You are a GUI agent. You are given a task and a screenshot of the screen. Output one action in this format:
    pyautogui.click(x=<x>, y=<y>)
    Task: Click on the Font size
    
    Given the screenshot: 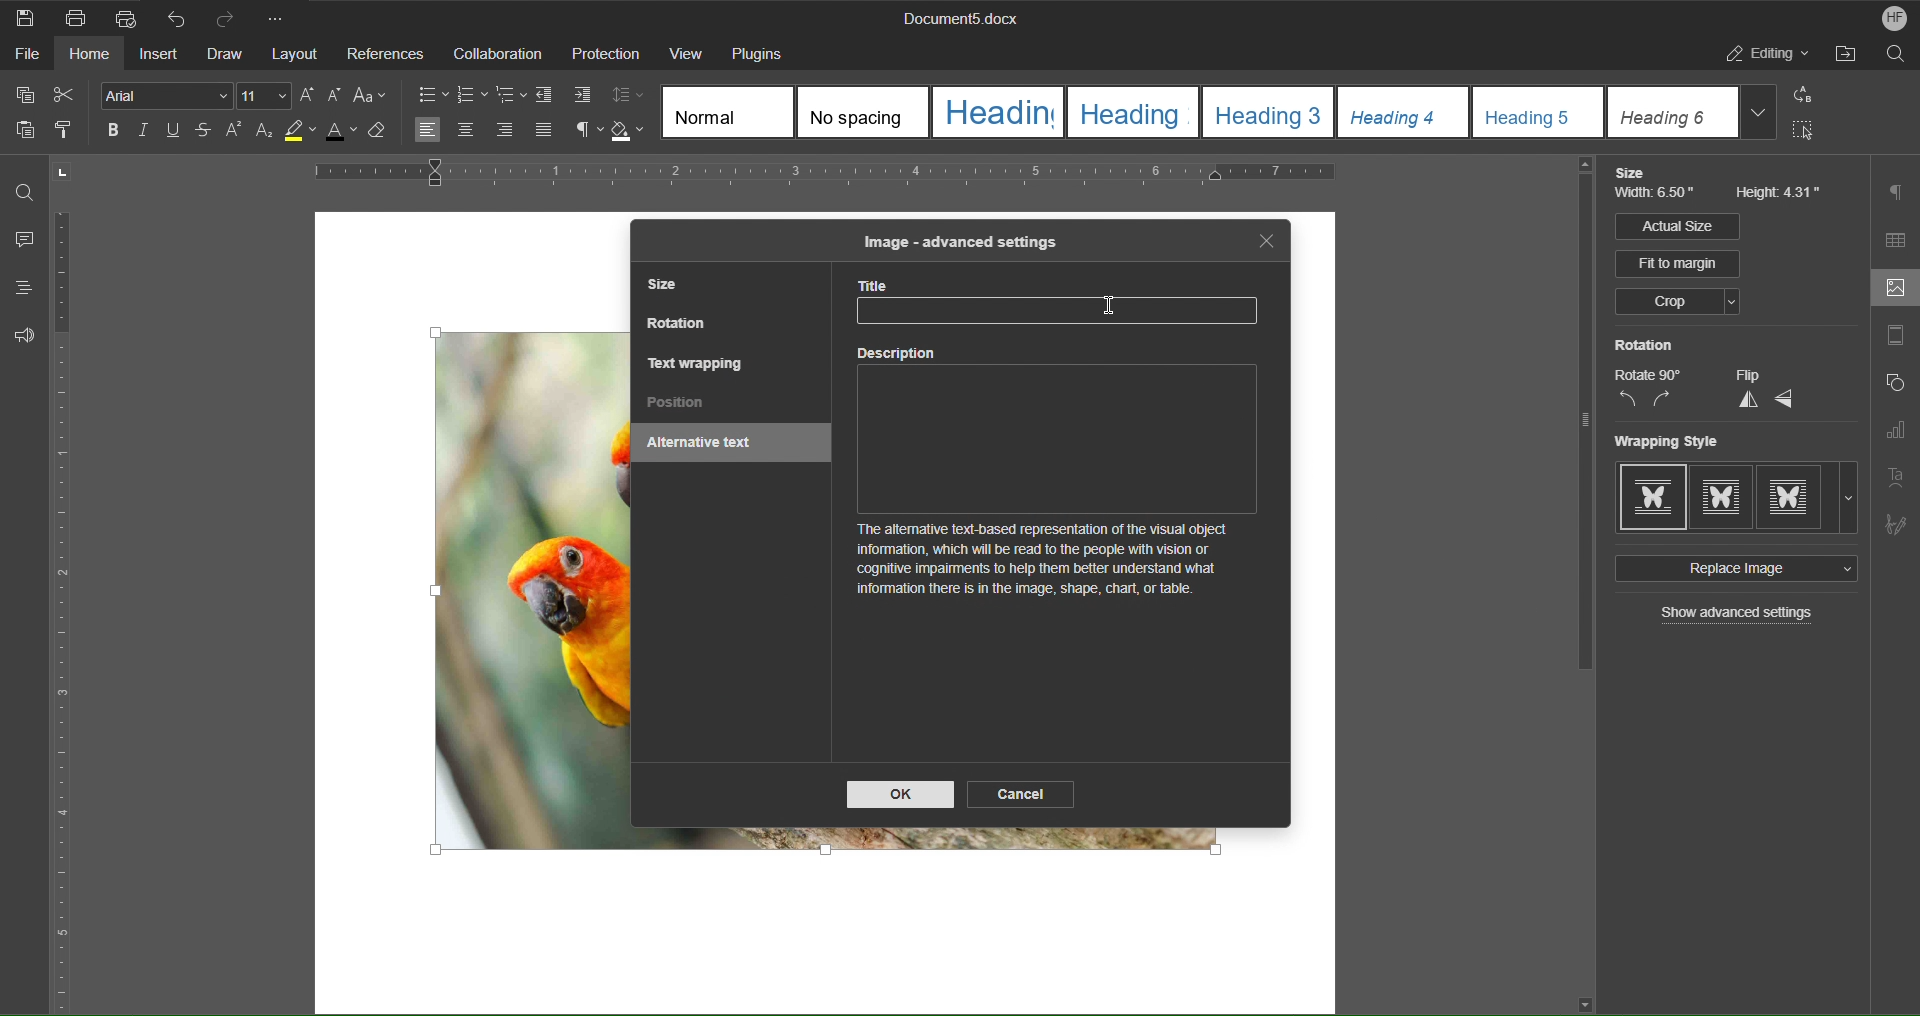 What is the action you would take?
    pyautogui.click(x=266, y=96)
    